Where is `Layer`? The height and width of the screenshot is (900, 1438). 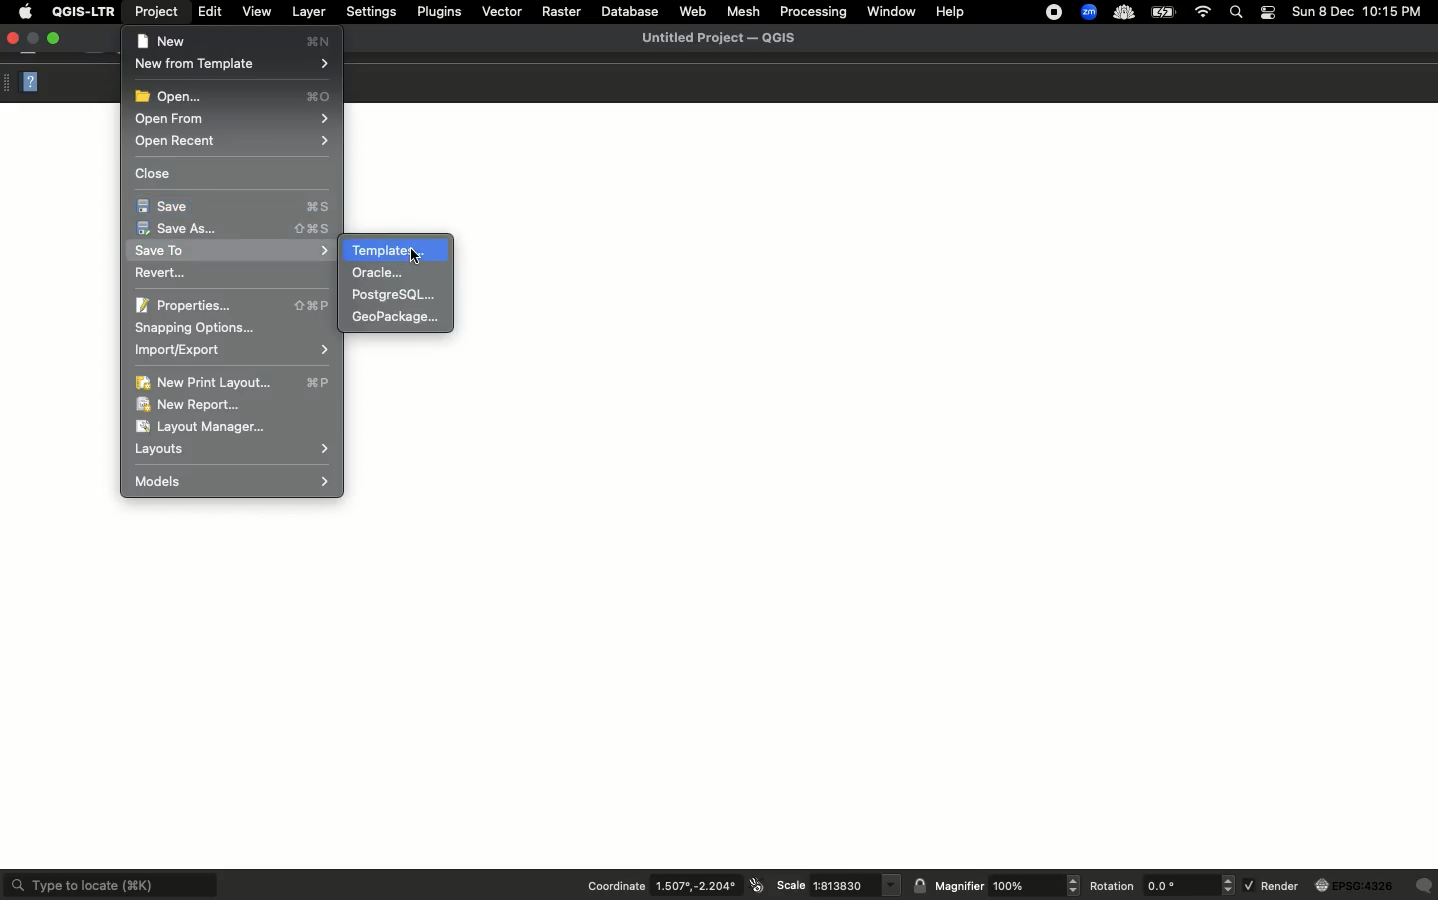
Layer is located at coordinates (308, 12).